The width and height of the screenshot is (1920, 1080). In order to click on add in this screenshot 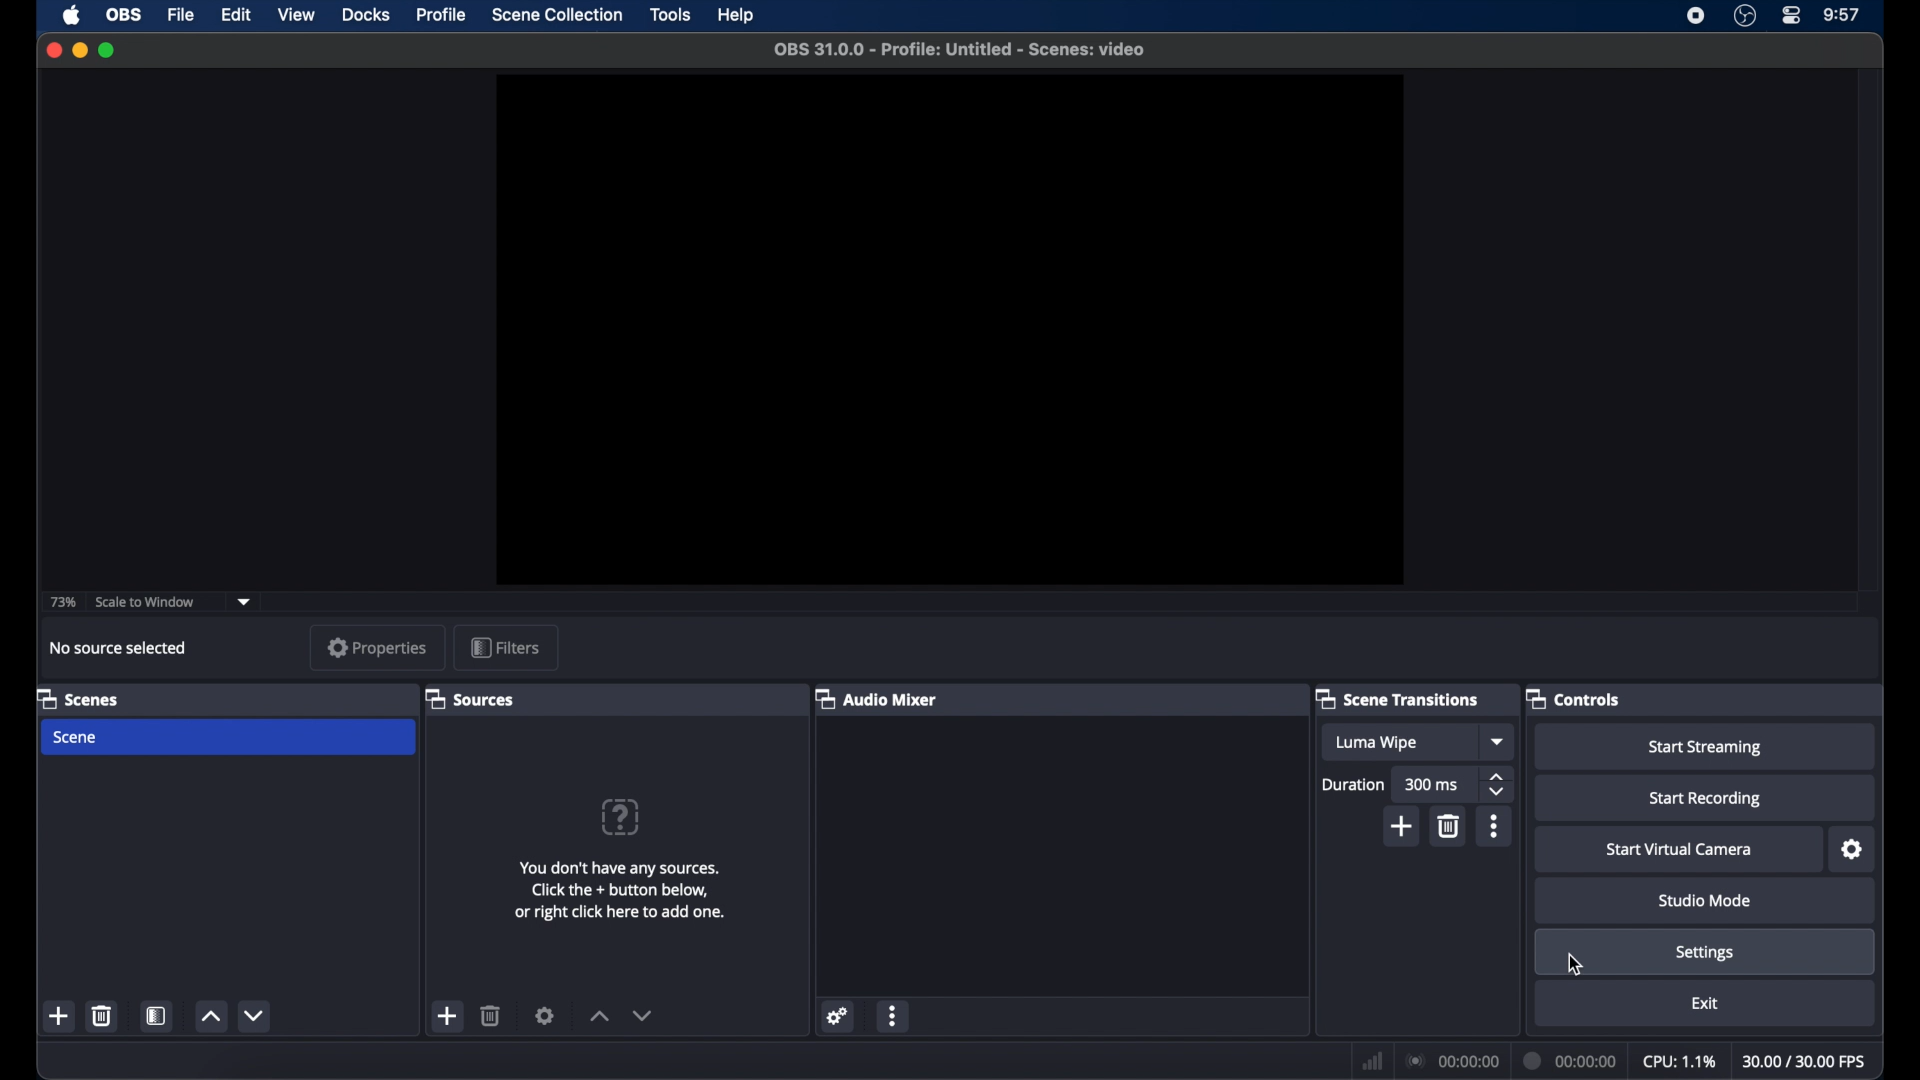, I will do `click(448, 1016)`.